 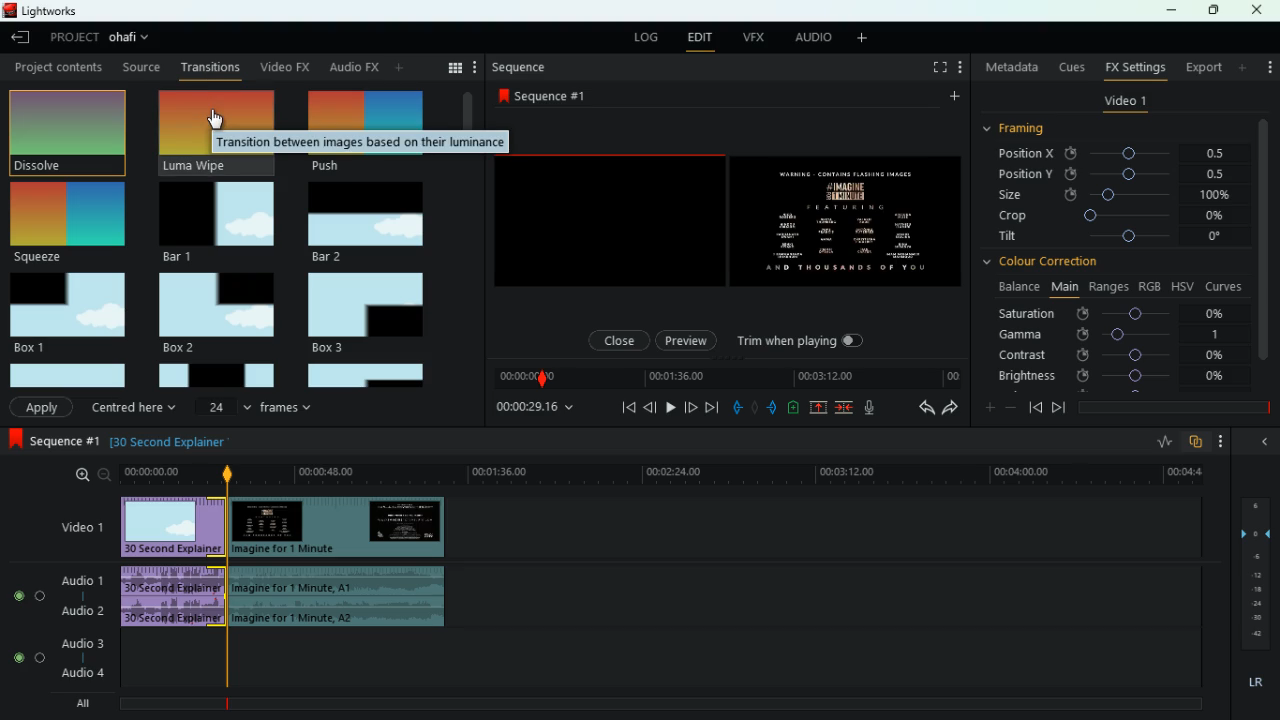 What do you see at coordinates (1253, 574) in the screenshot?
I see `frames` at bounding box center [1253, 574].